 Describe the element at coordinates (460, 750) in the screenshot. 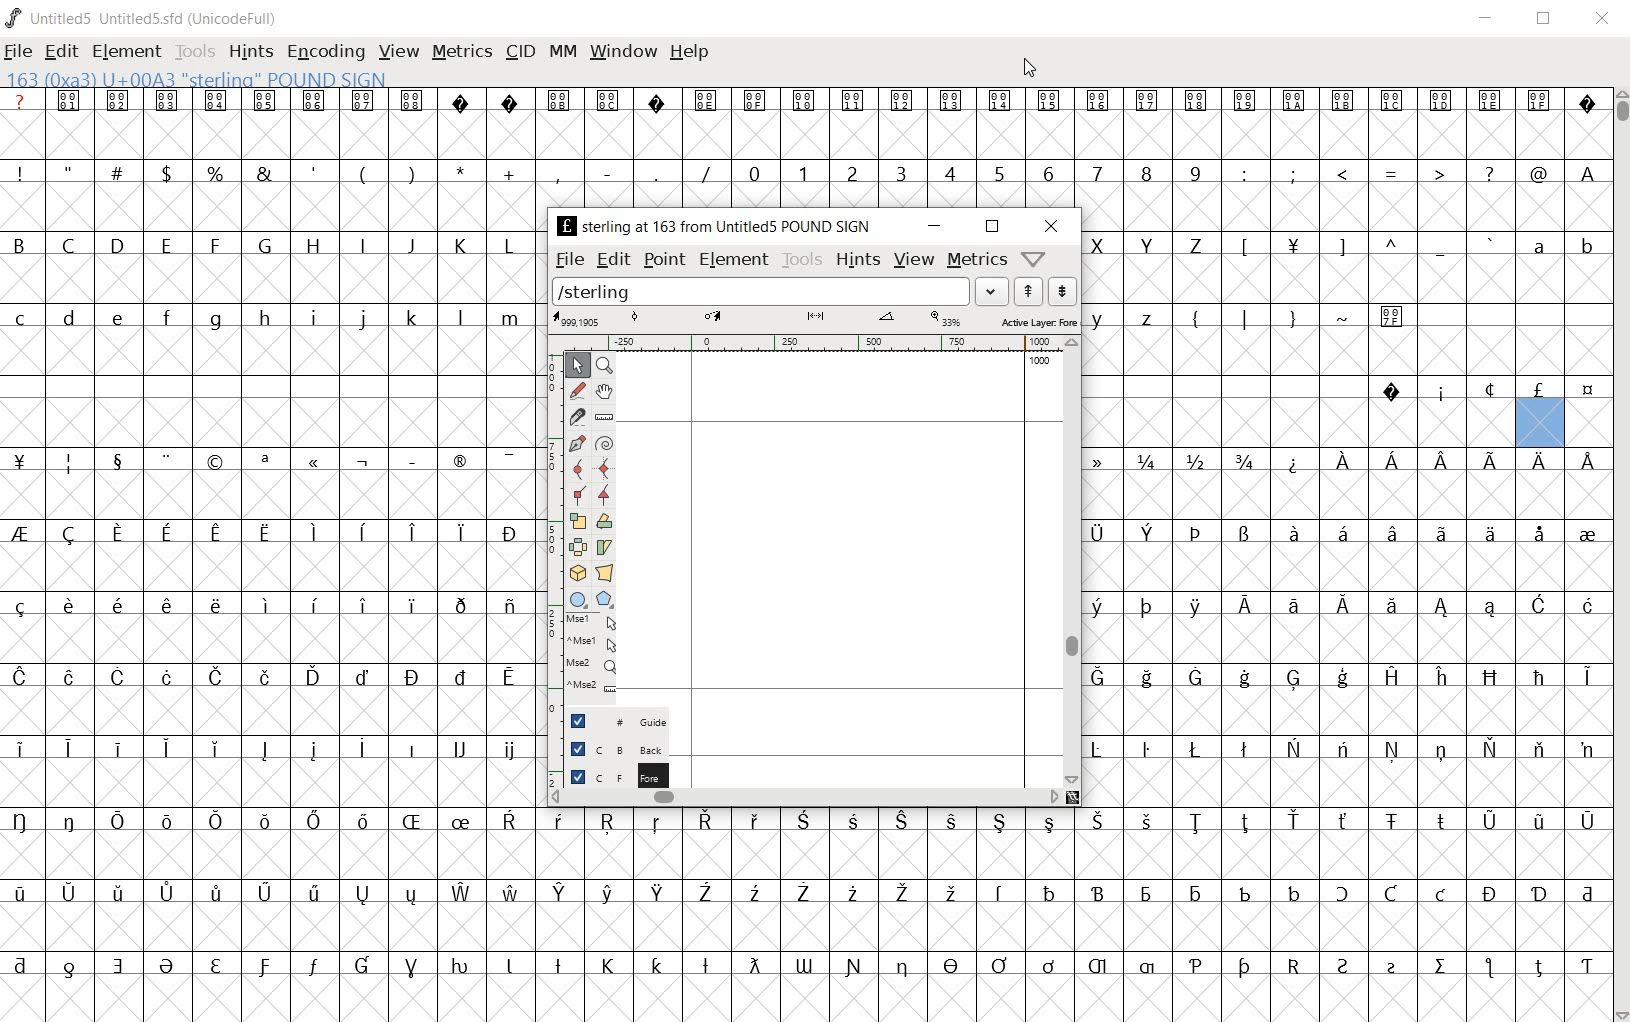

I see `Symbol` at that location.